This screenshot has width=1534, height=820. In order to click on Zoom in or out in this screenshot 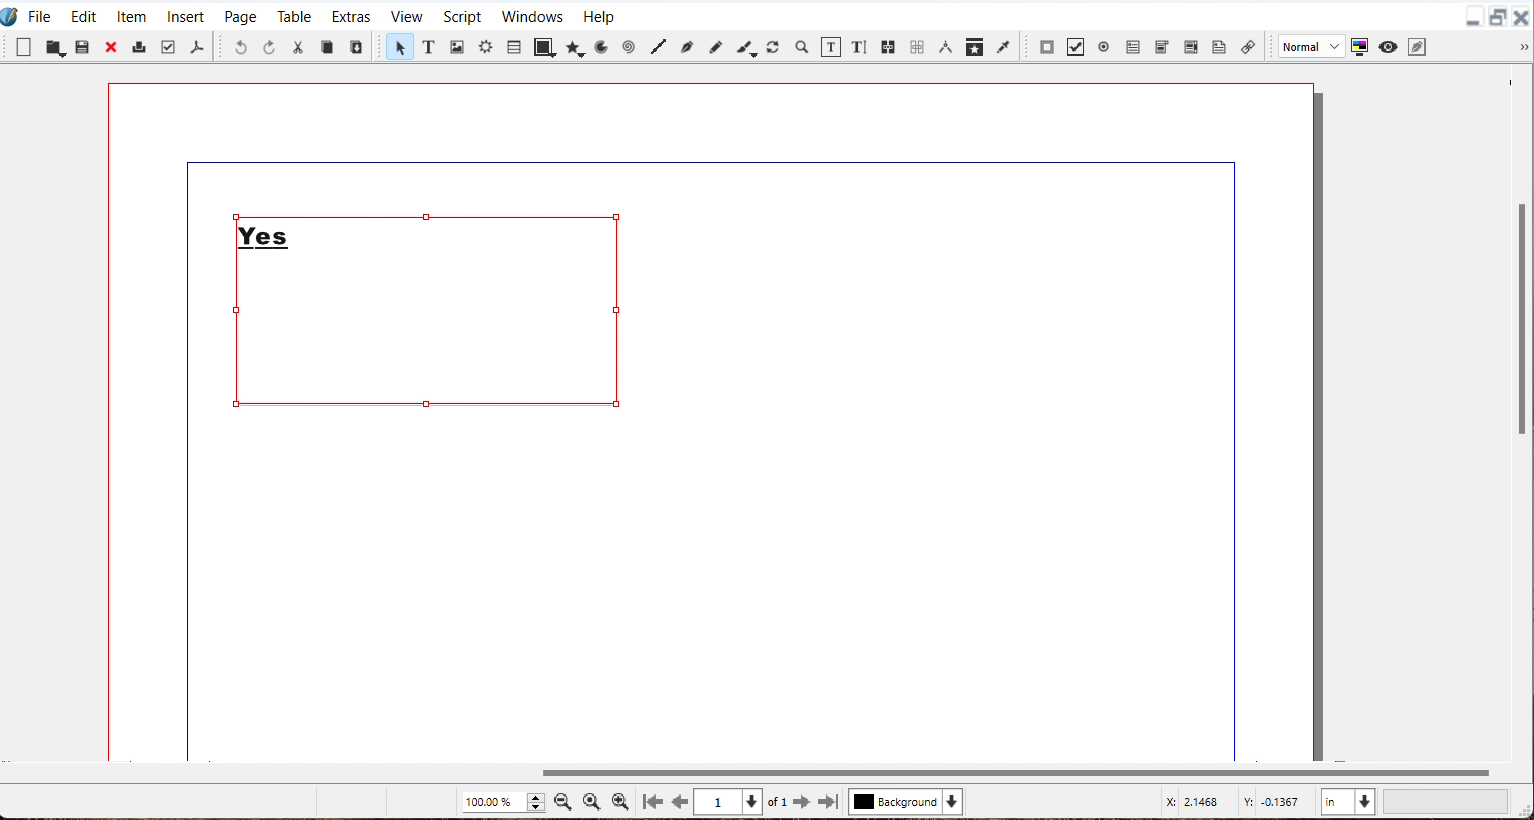, I will do `click(803, 47)`.